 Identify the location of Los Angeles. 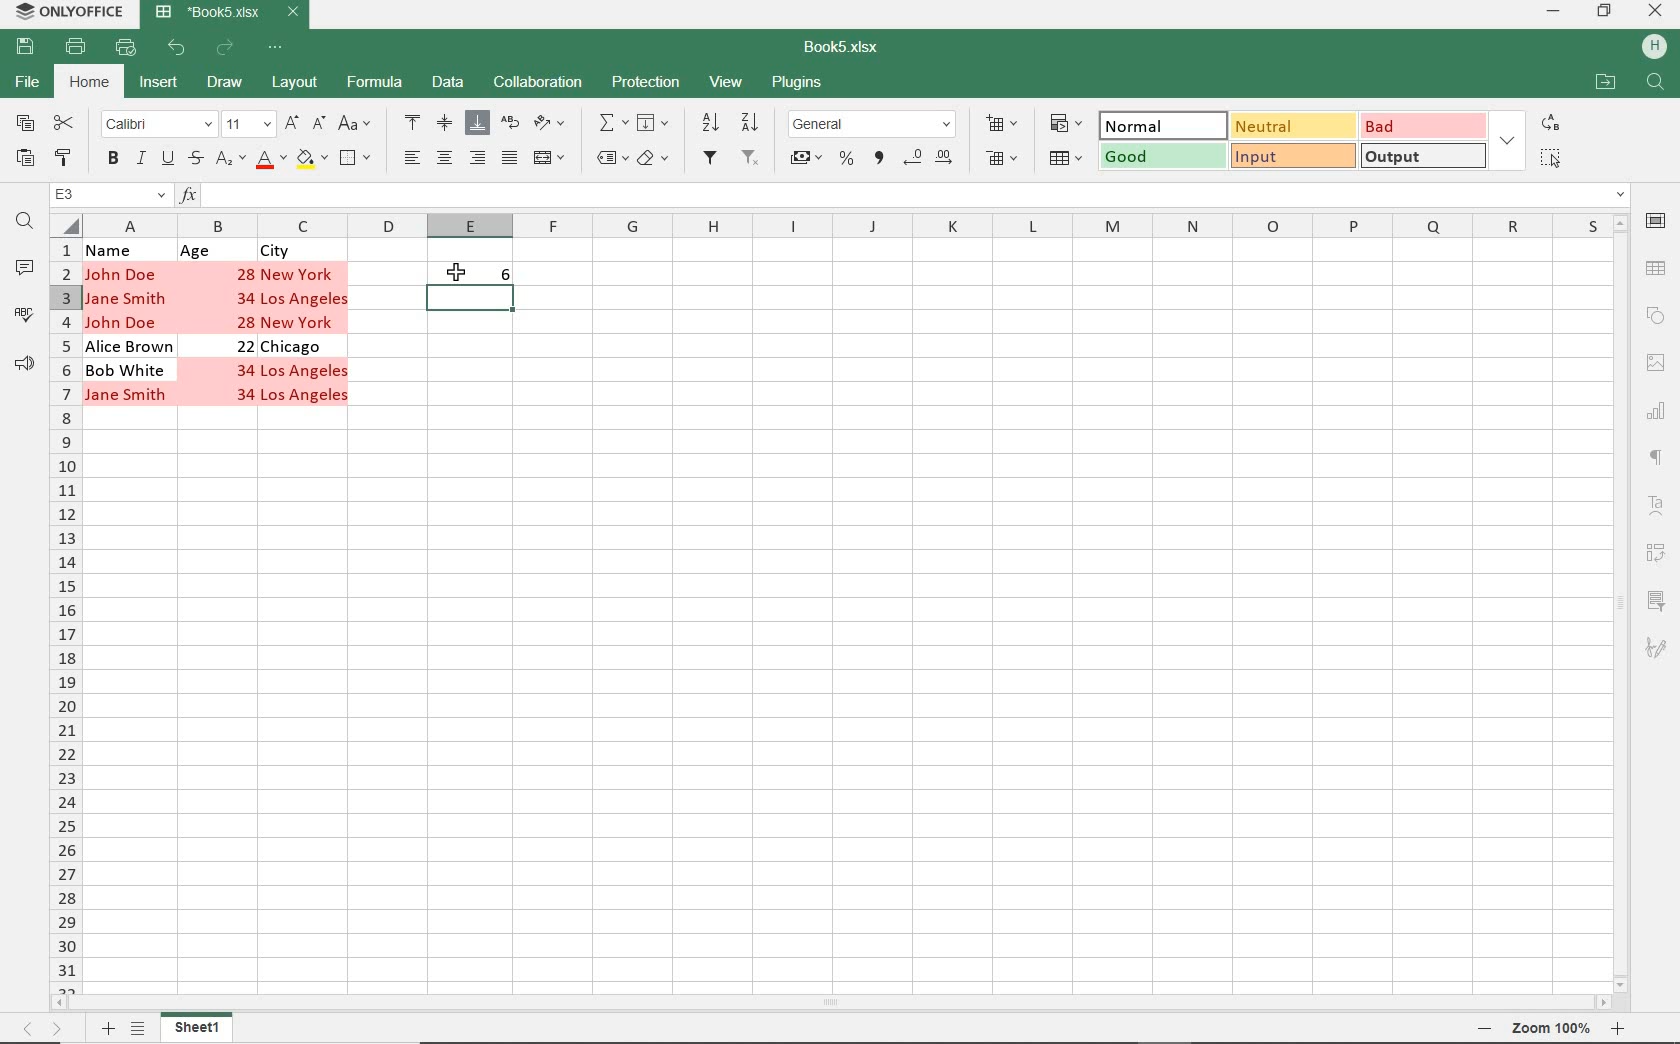
(308, 396).